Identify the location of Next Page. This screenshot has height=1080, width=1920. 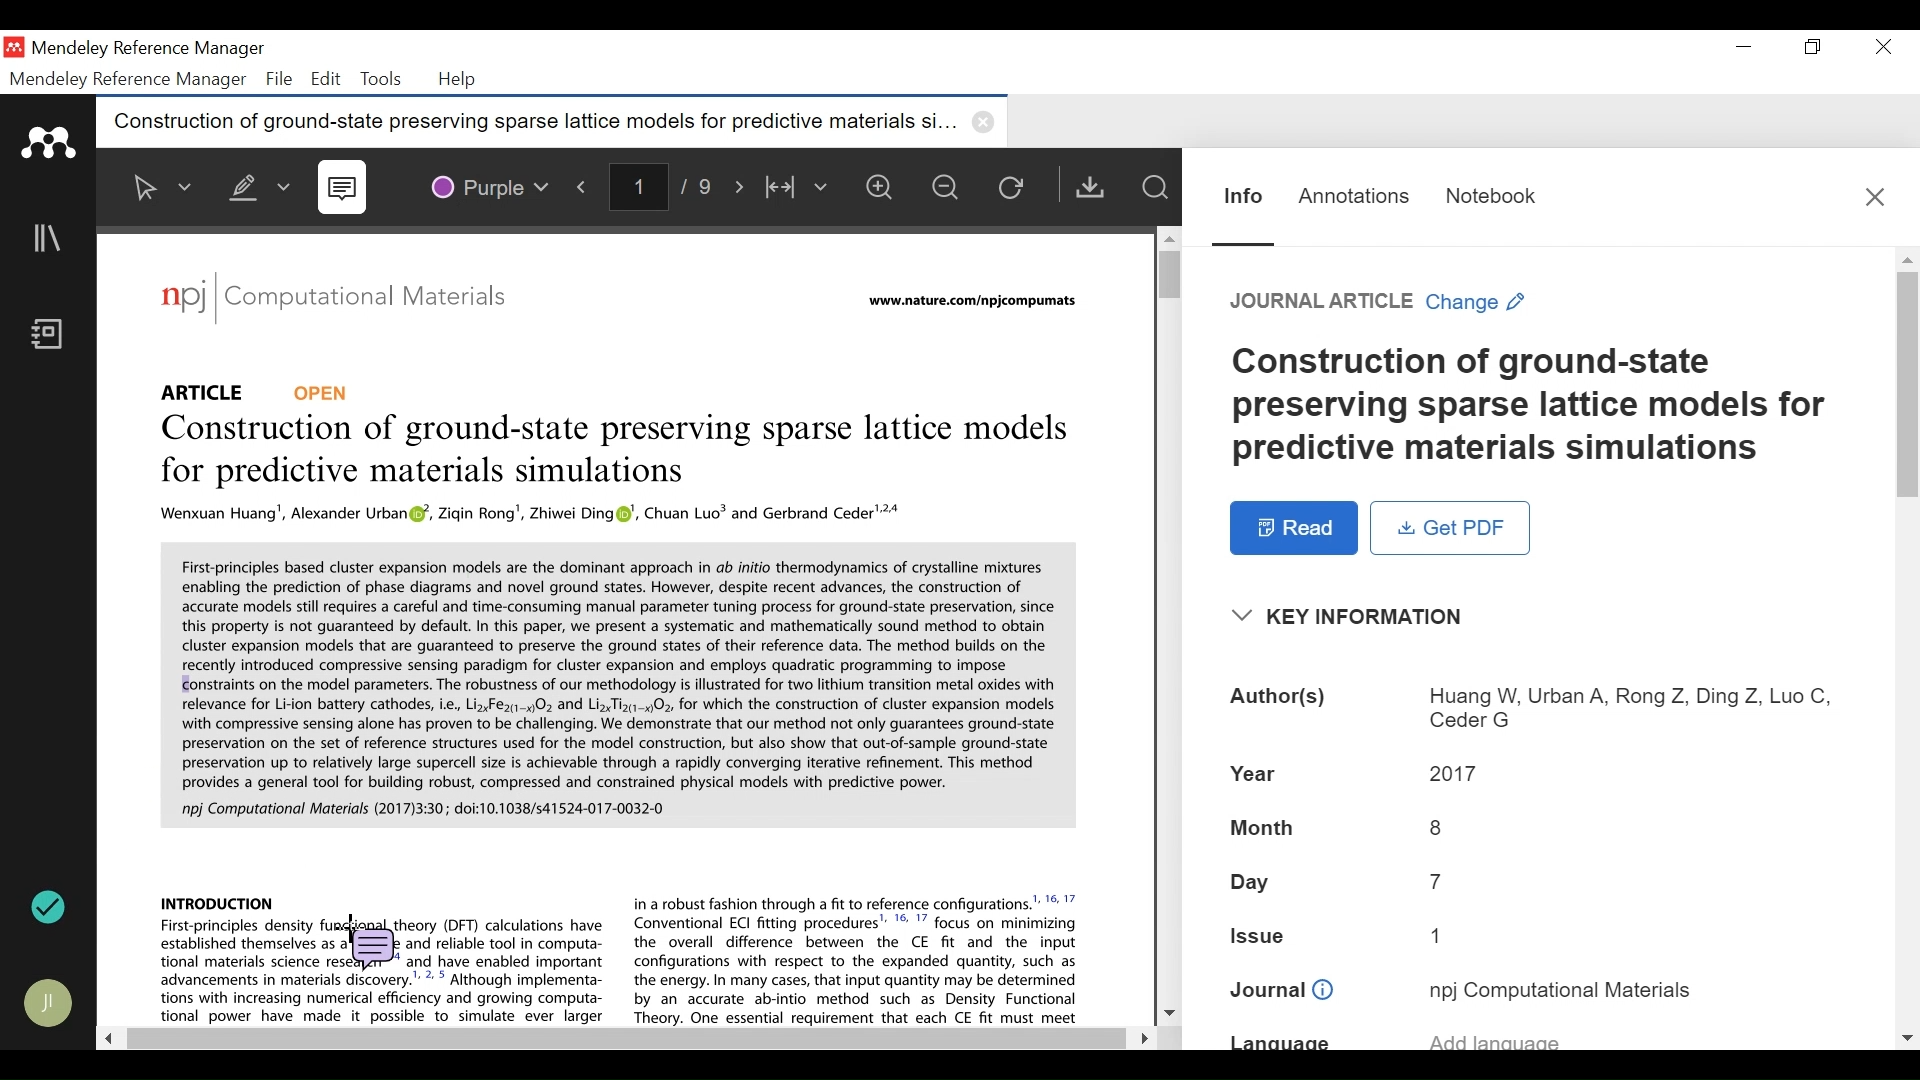
(741, 187).